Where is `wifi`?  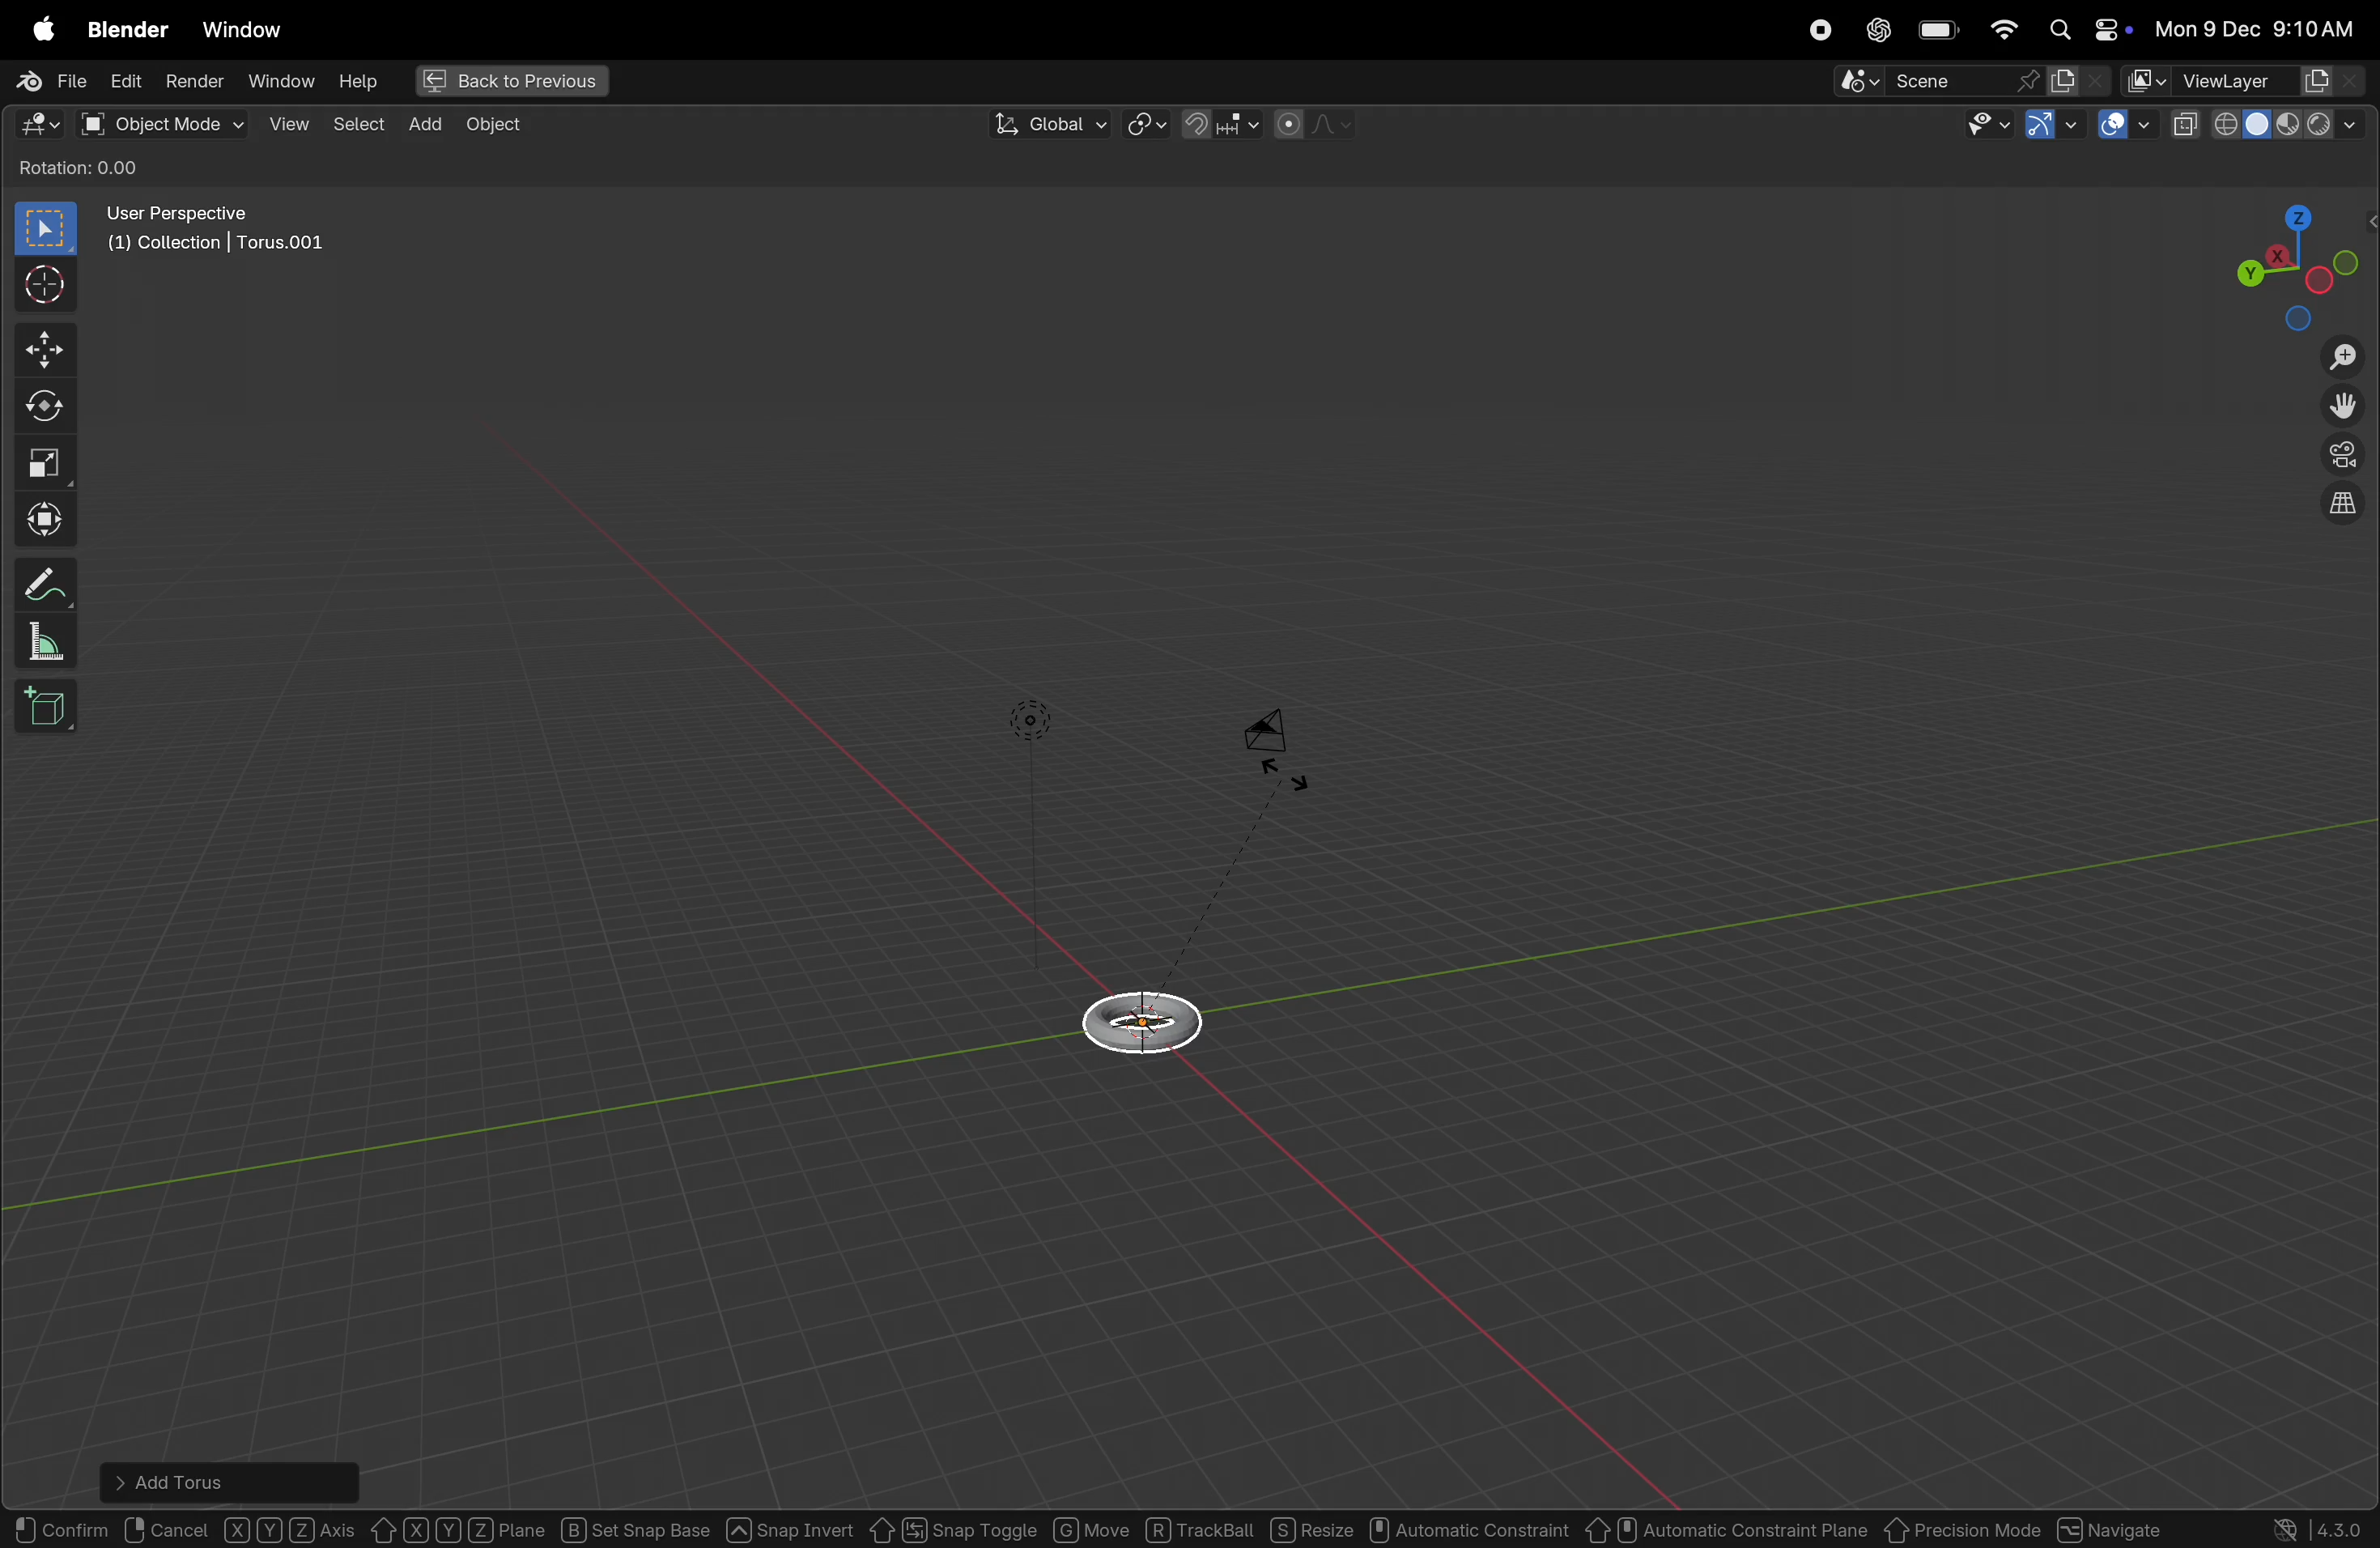
wifi is located at coordinates (2003, 29).